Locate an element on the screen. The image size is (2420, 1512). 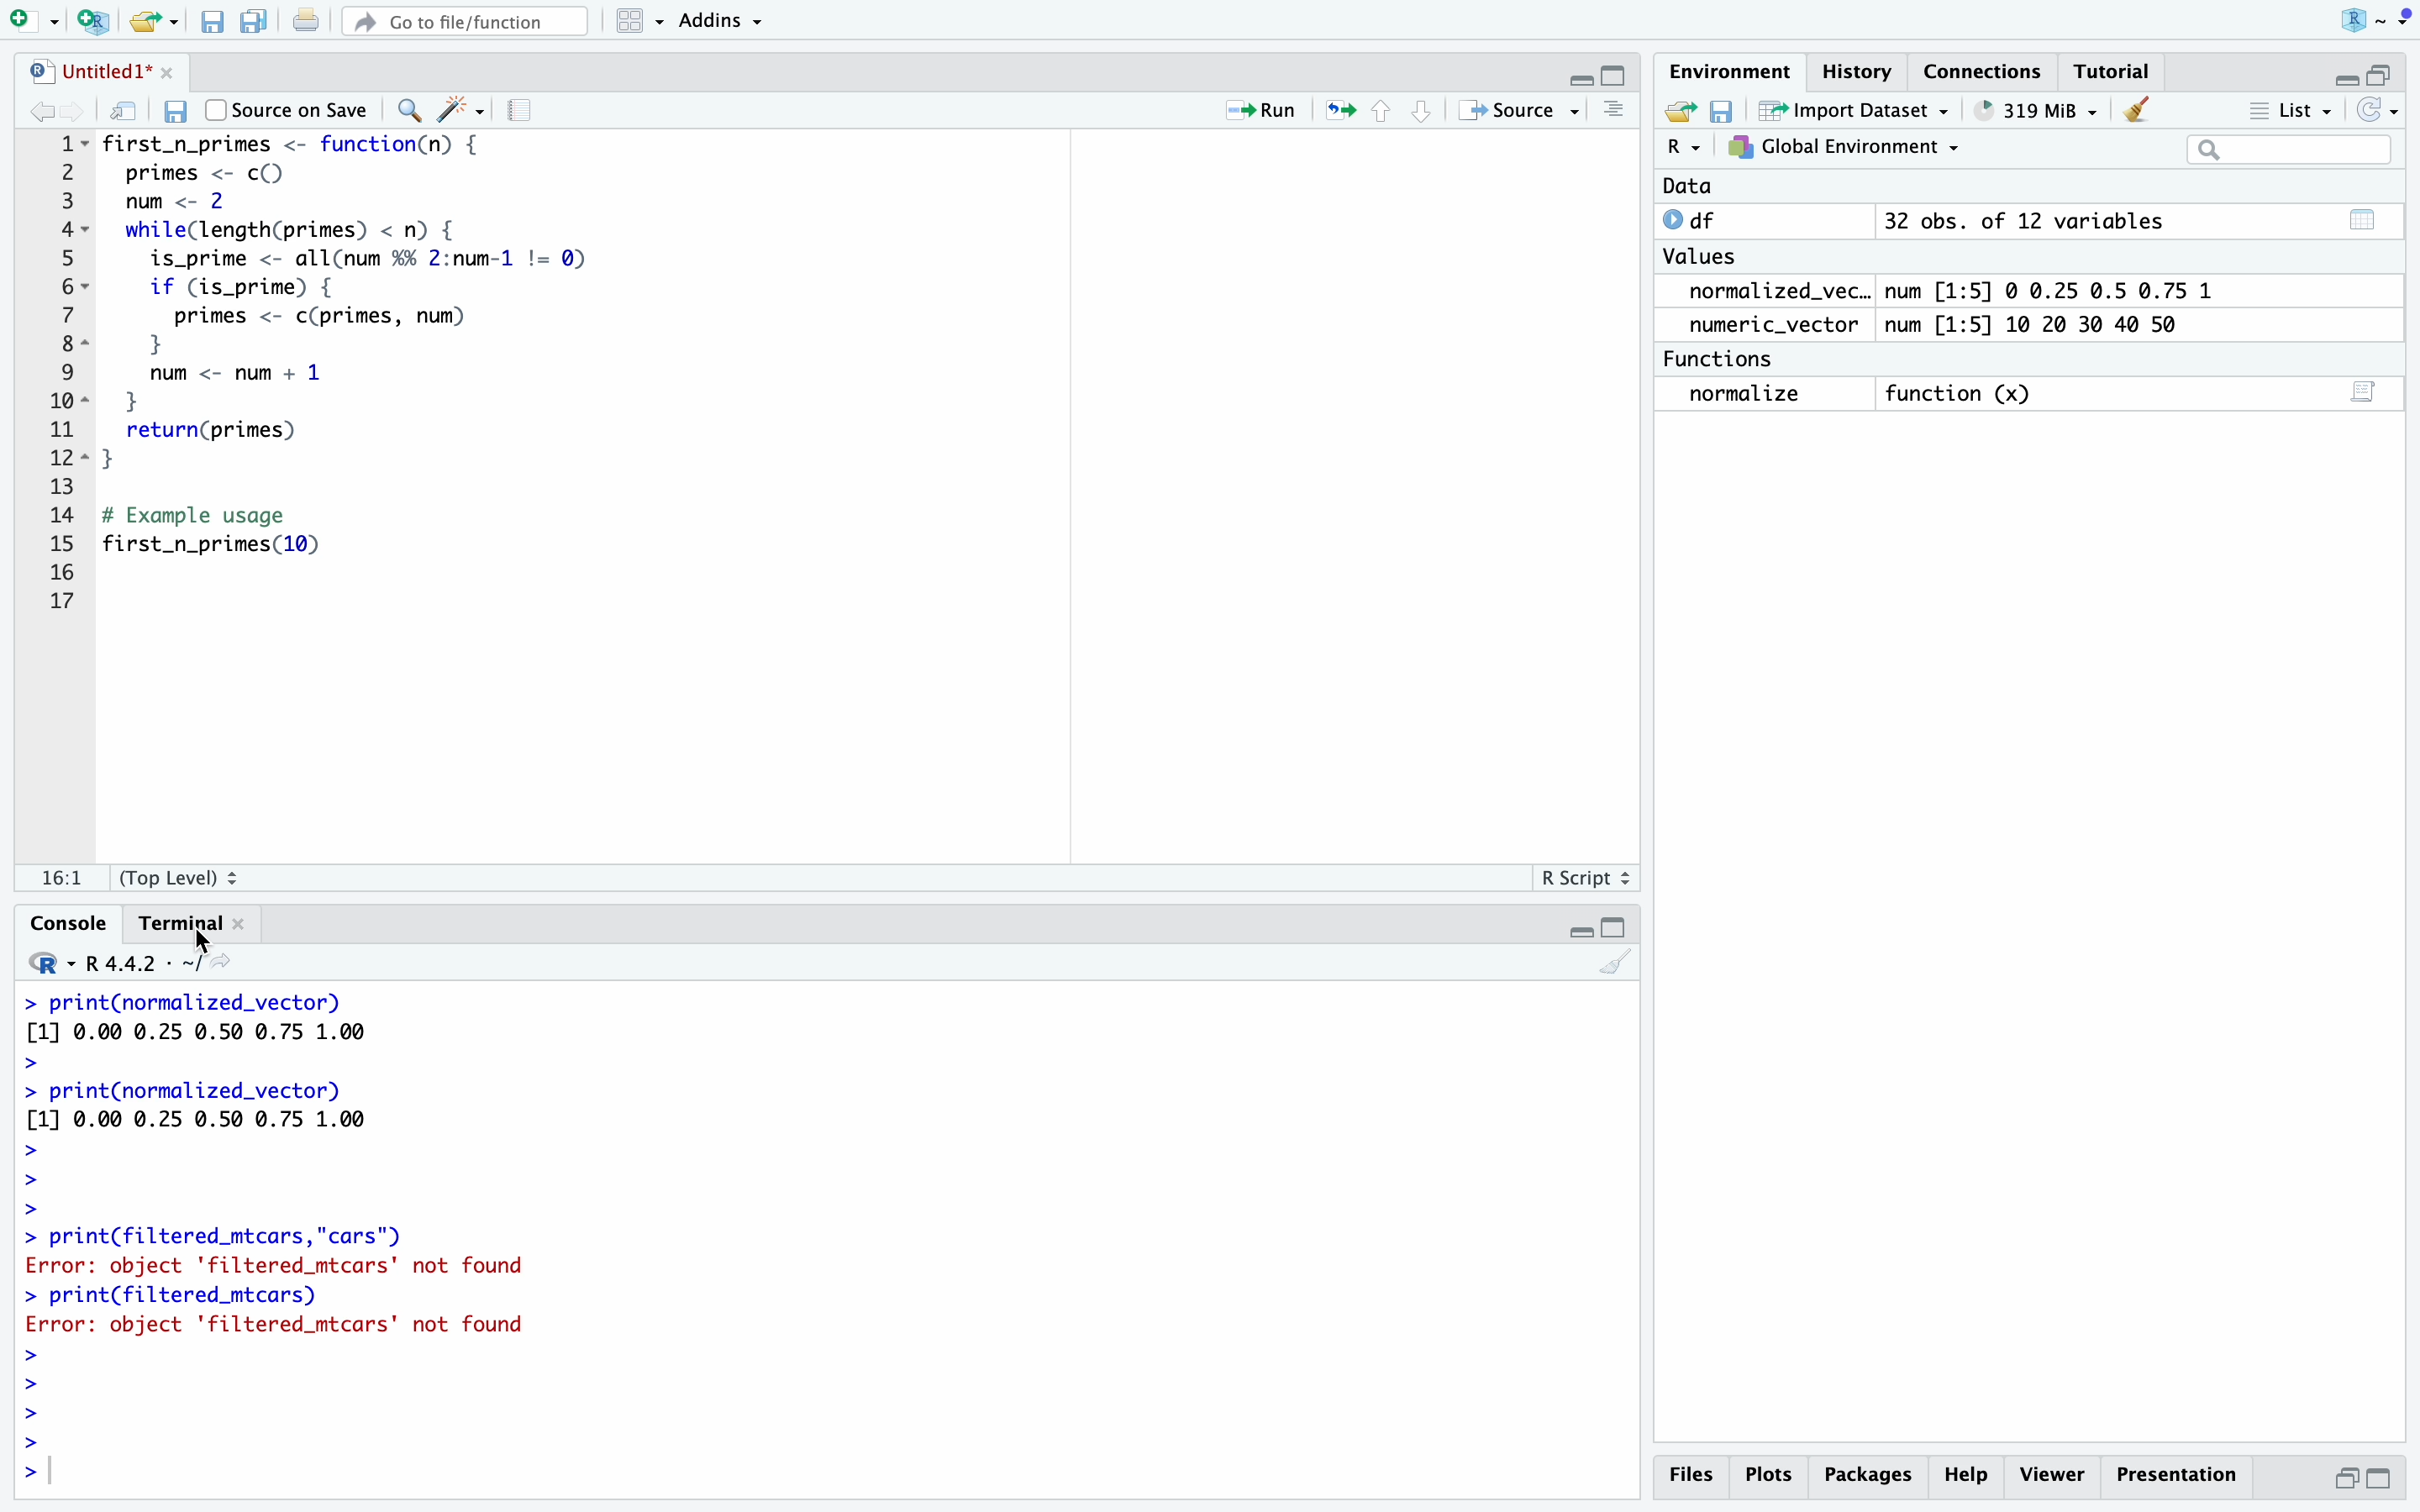
find/replace is located at coordinates (402, 110).